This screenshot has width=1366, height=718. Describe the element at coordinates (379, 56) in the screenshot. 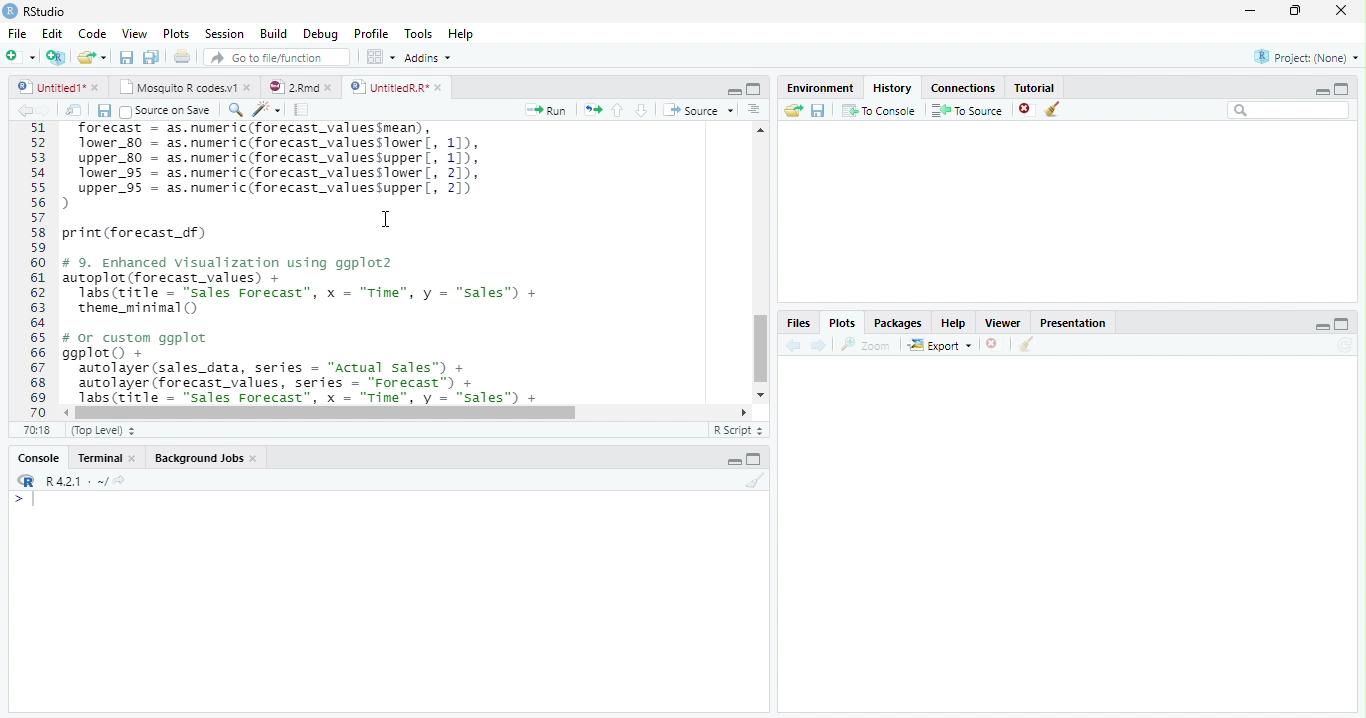

I see `Workplace panes` at that location.